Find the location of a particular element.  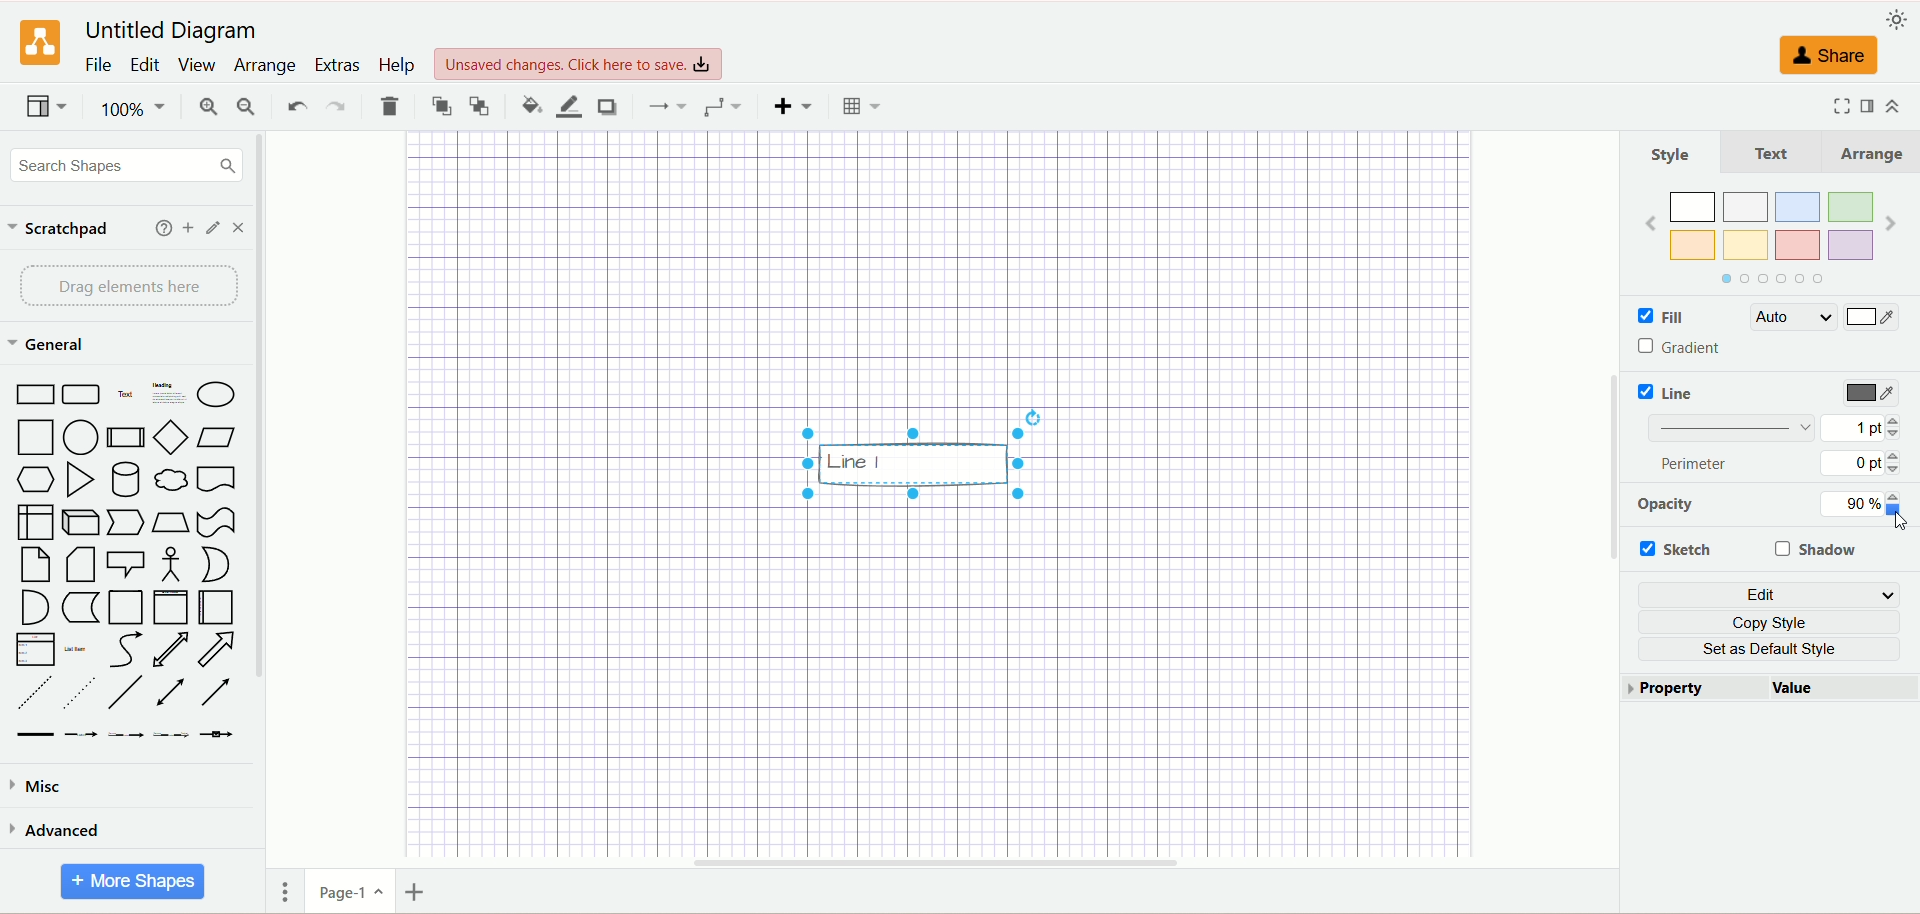

Rectangle is located at coordinates (33, 395).